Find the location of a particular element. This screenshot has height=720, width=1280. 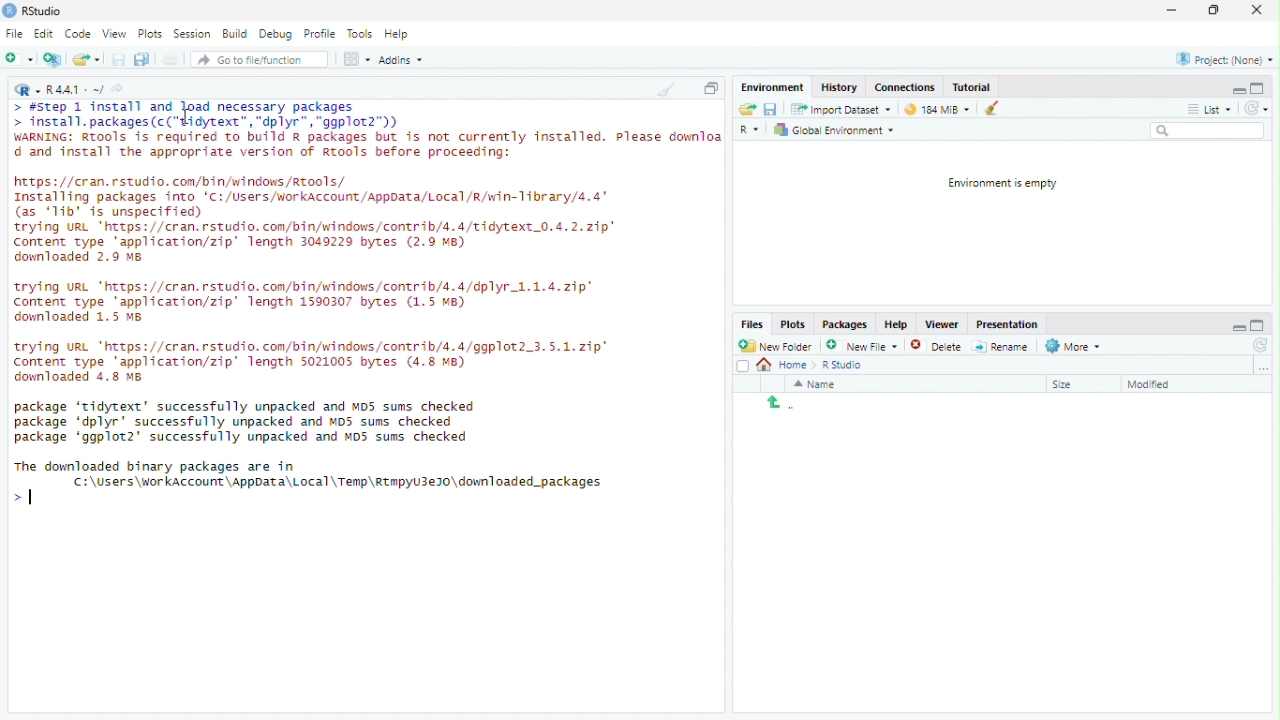

Project: (None) is located at coordinates (1225, 59).